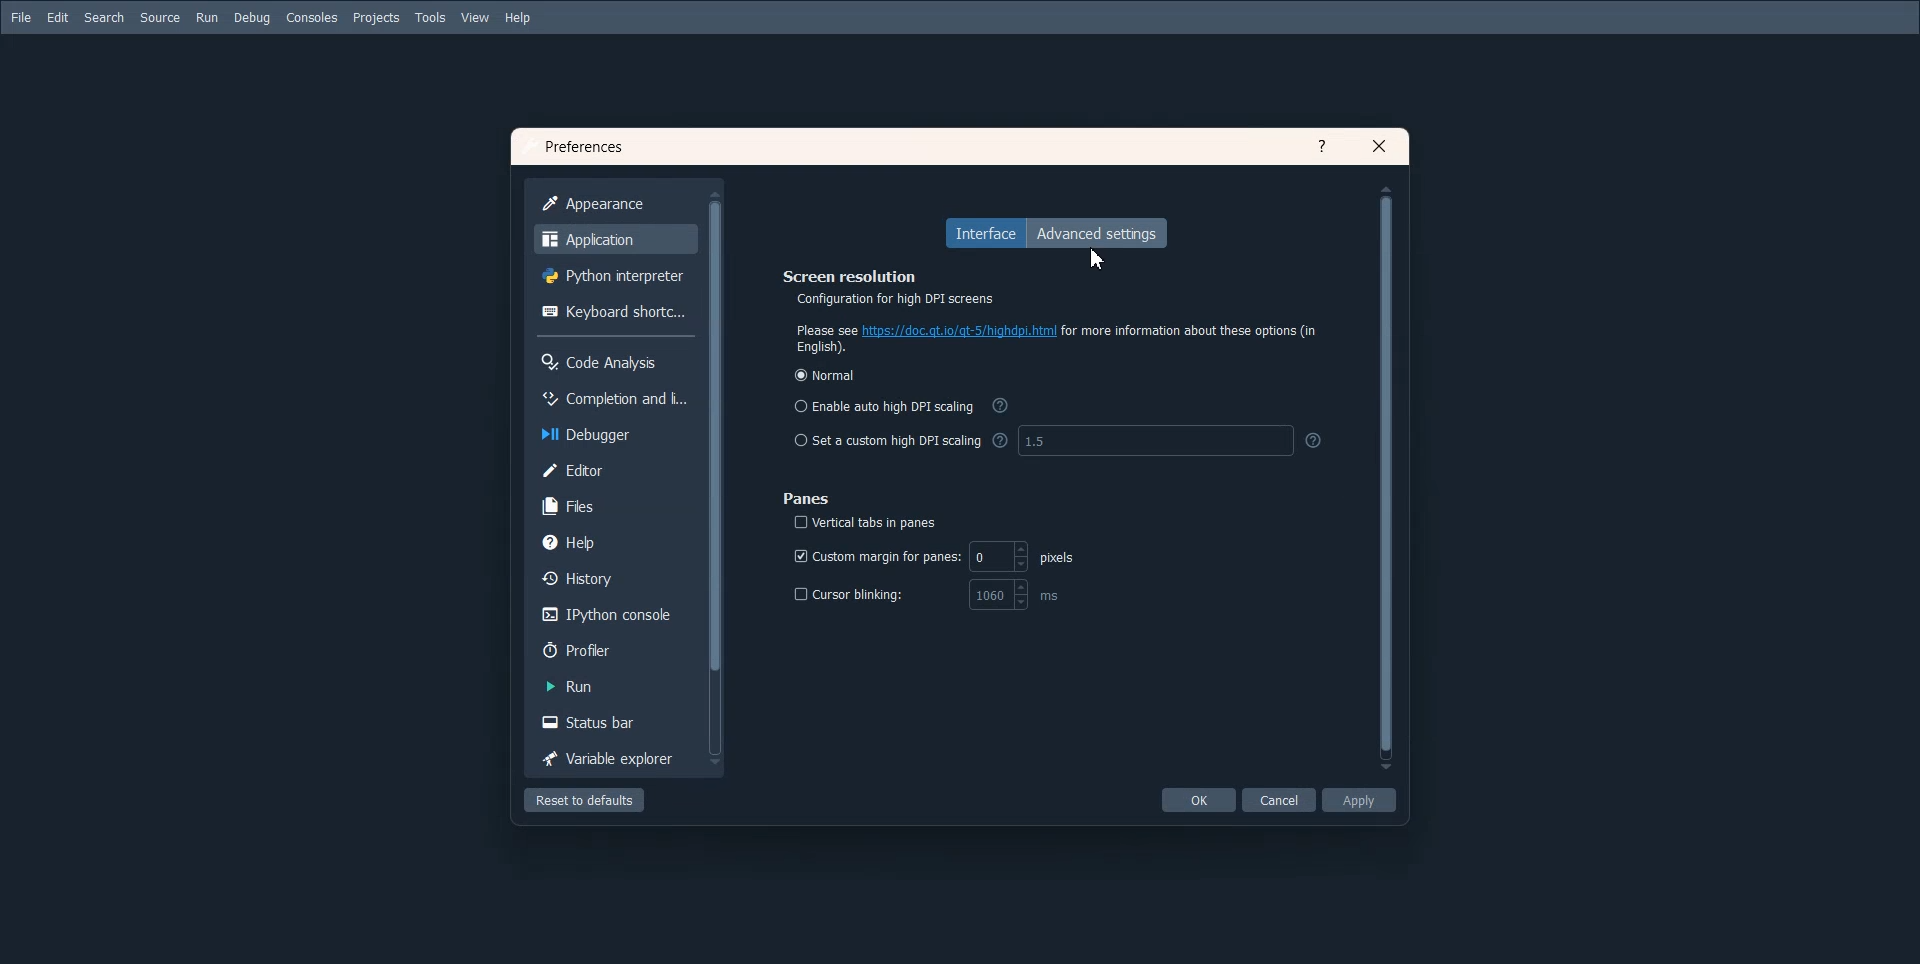  Describe the element at coordinates (519, 18) in the screenshot. I see `Help` at that location.